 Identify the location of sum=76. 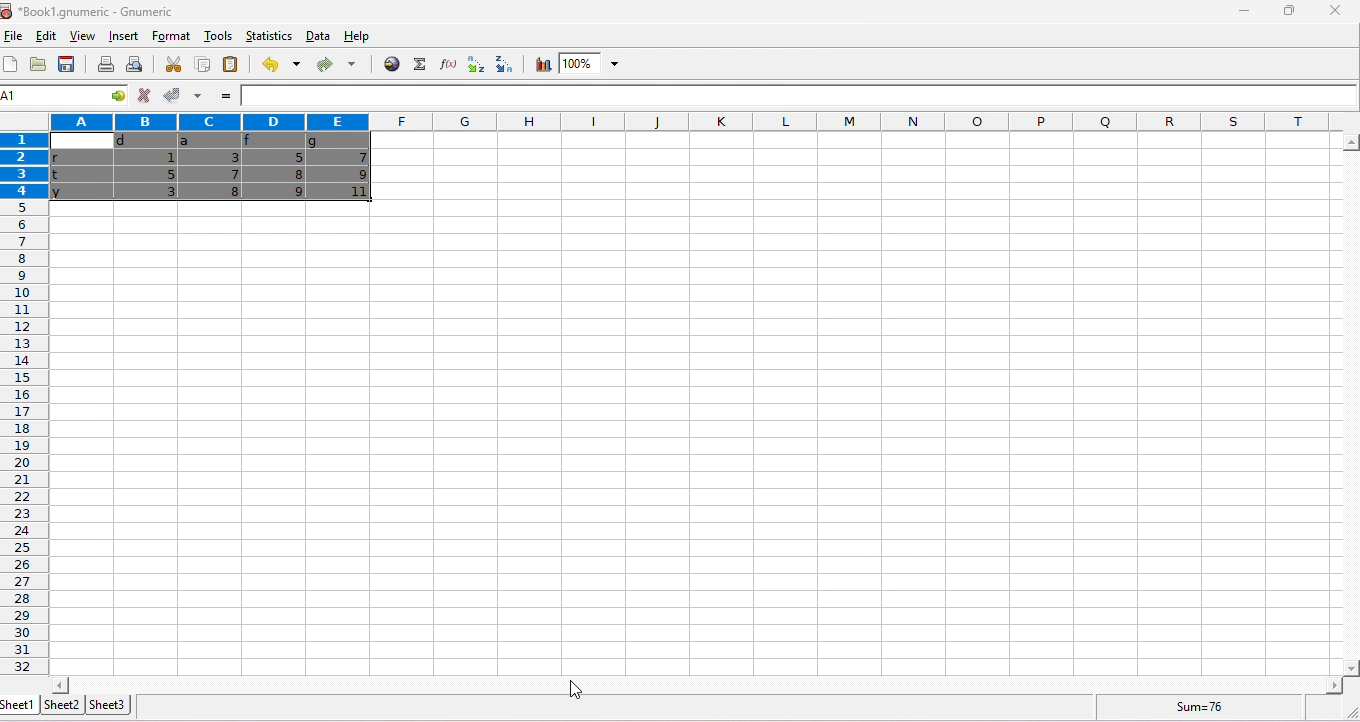
(1204, 706).